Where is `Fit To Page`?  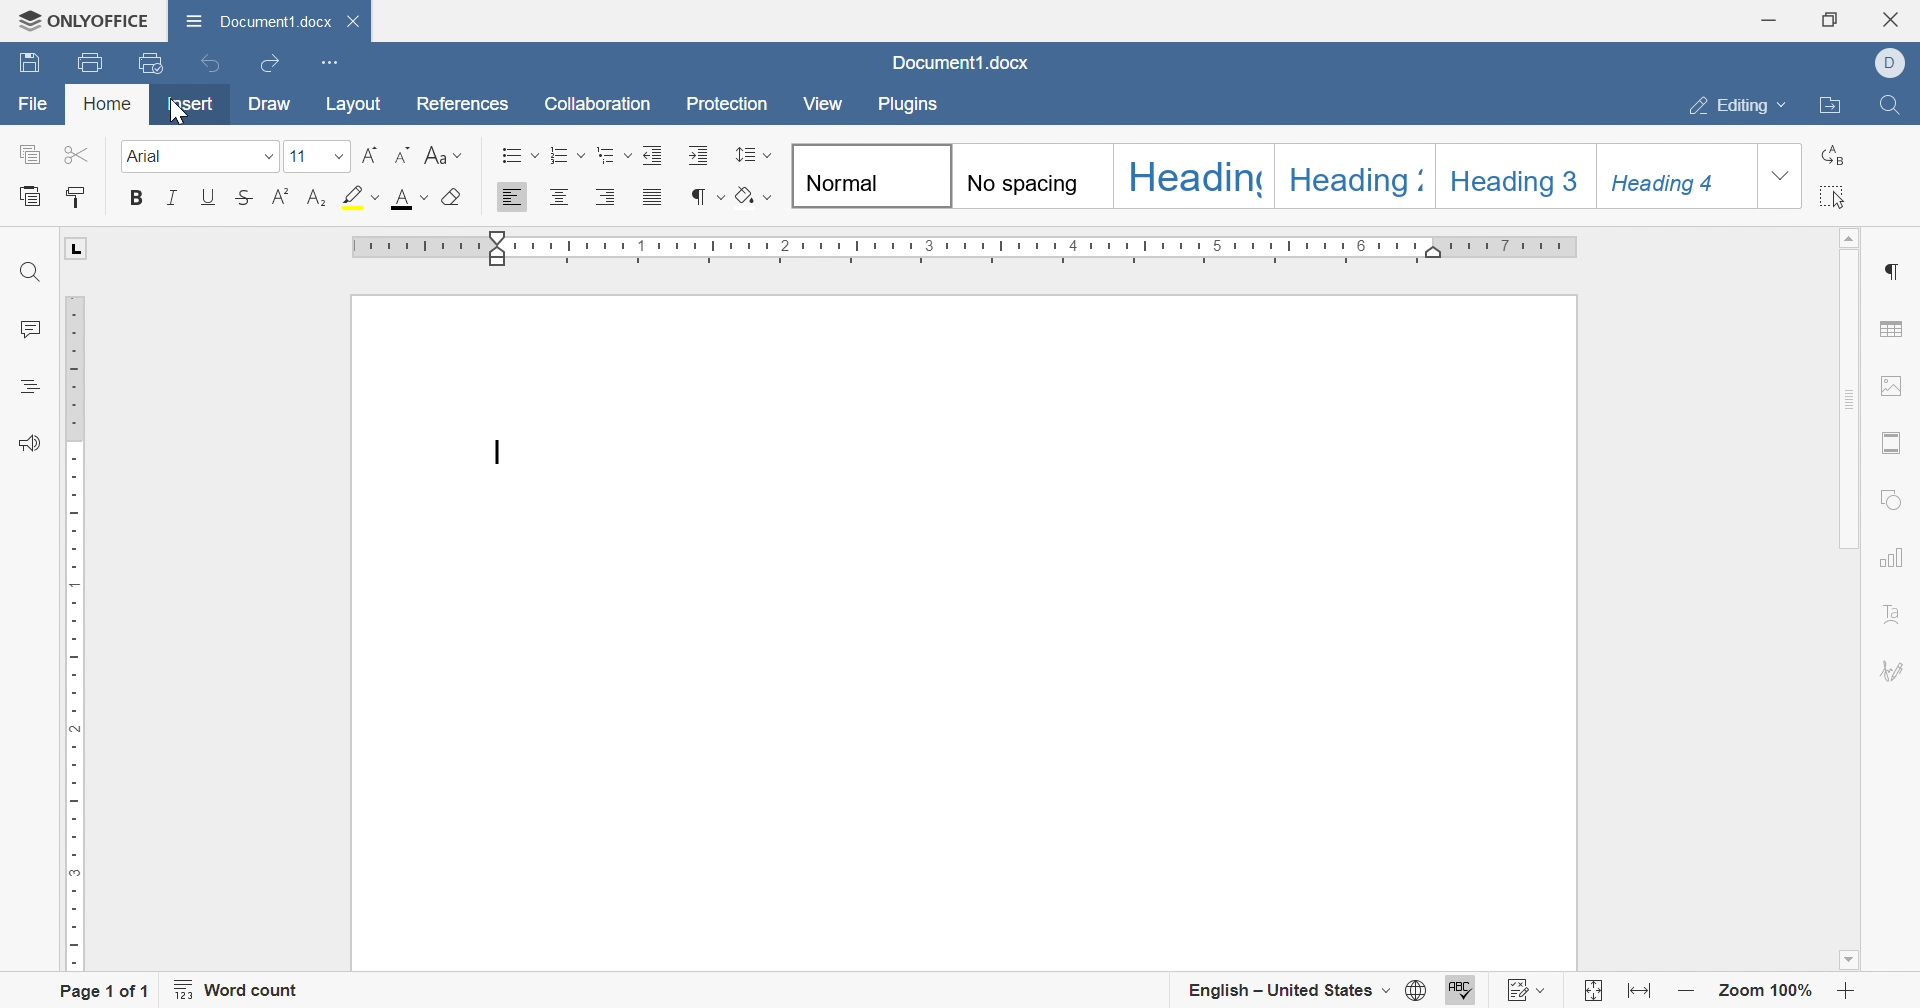 Fit To Page is located at coordinates (1589, 989).